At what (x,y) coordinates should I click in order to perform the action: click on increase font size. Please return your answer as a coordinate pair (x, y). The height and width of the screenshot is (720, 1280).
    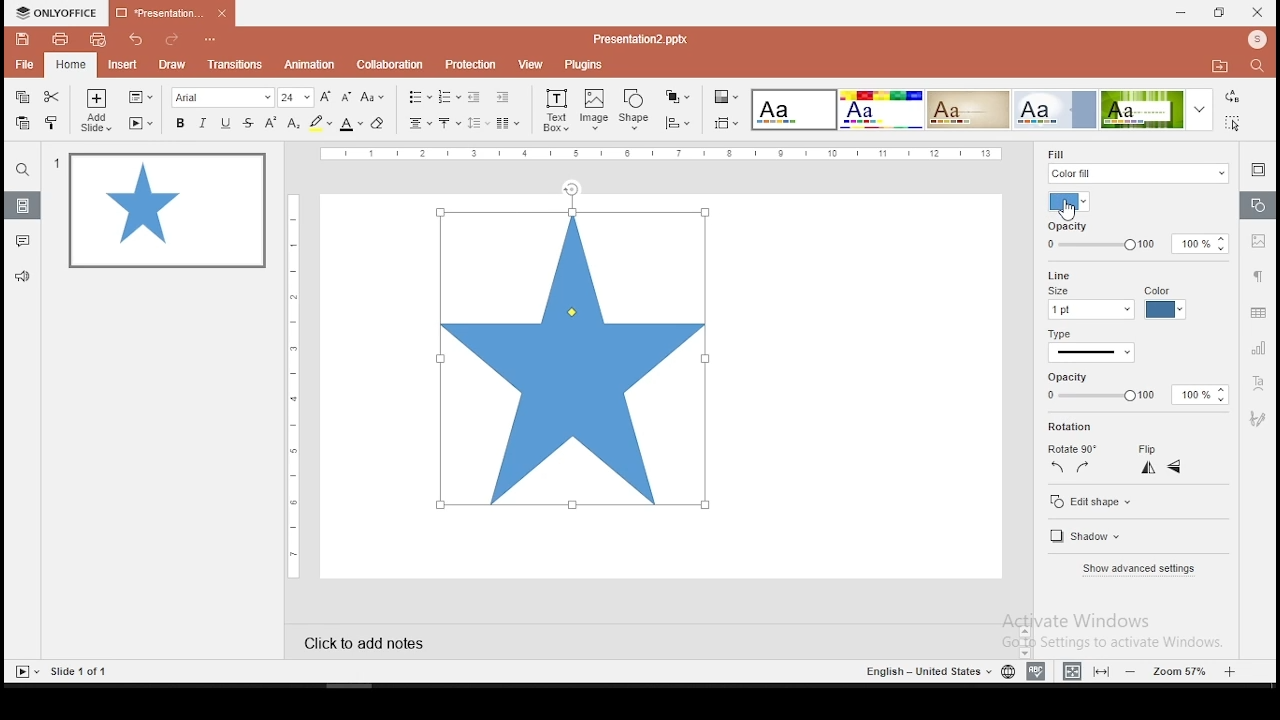
    Looking at the image, I should click on (328, 98).